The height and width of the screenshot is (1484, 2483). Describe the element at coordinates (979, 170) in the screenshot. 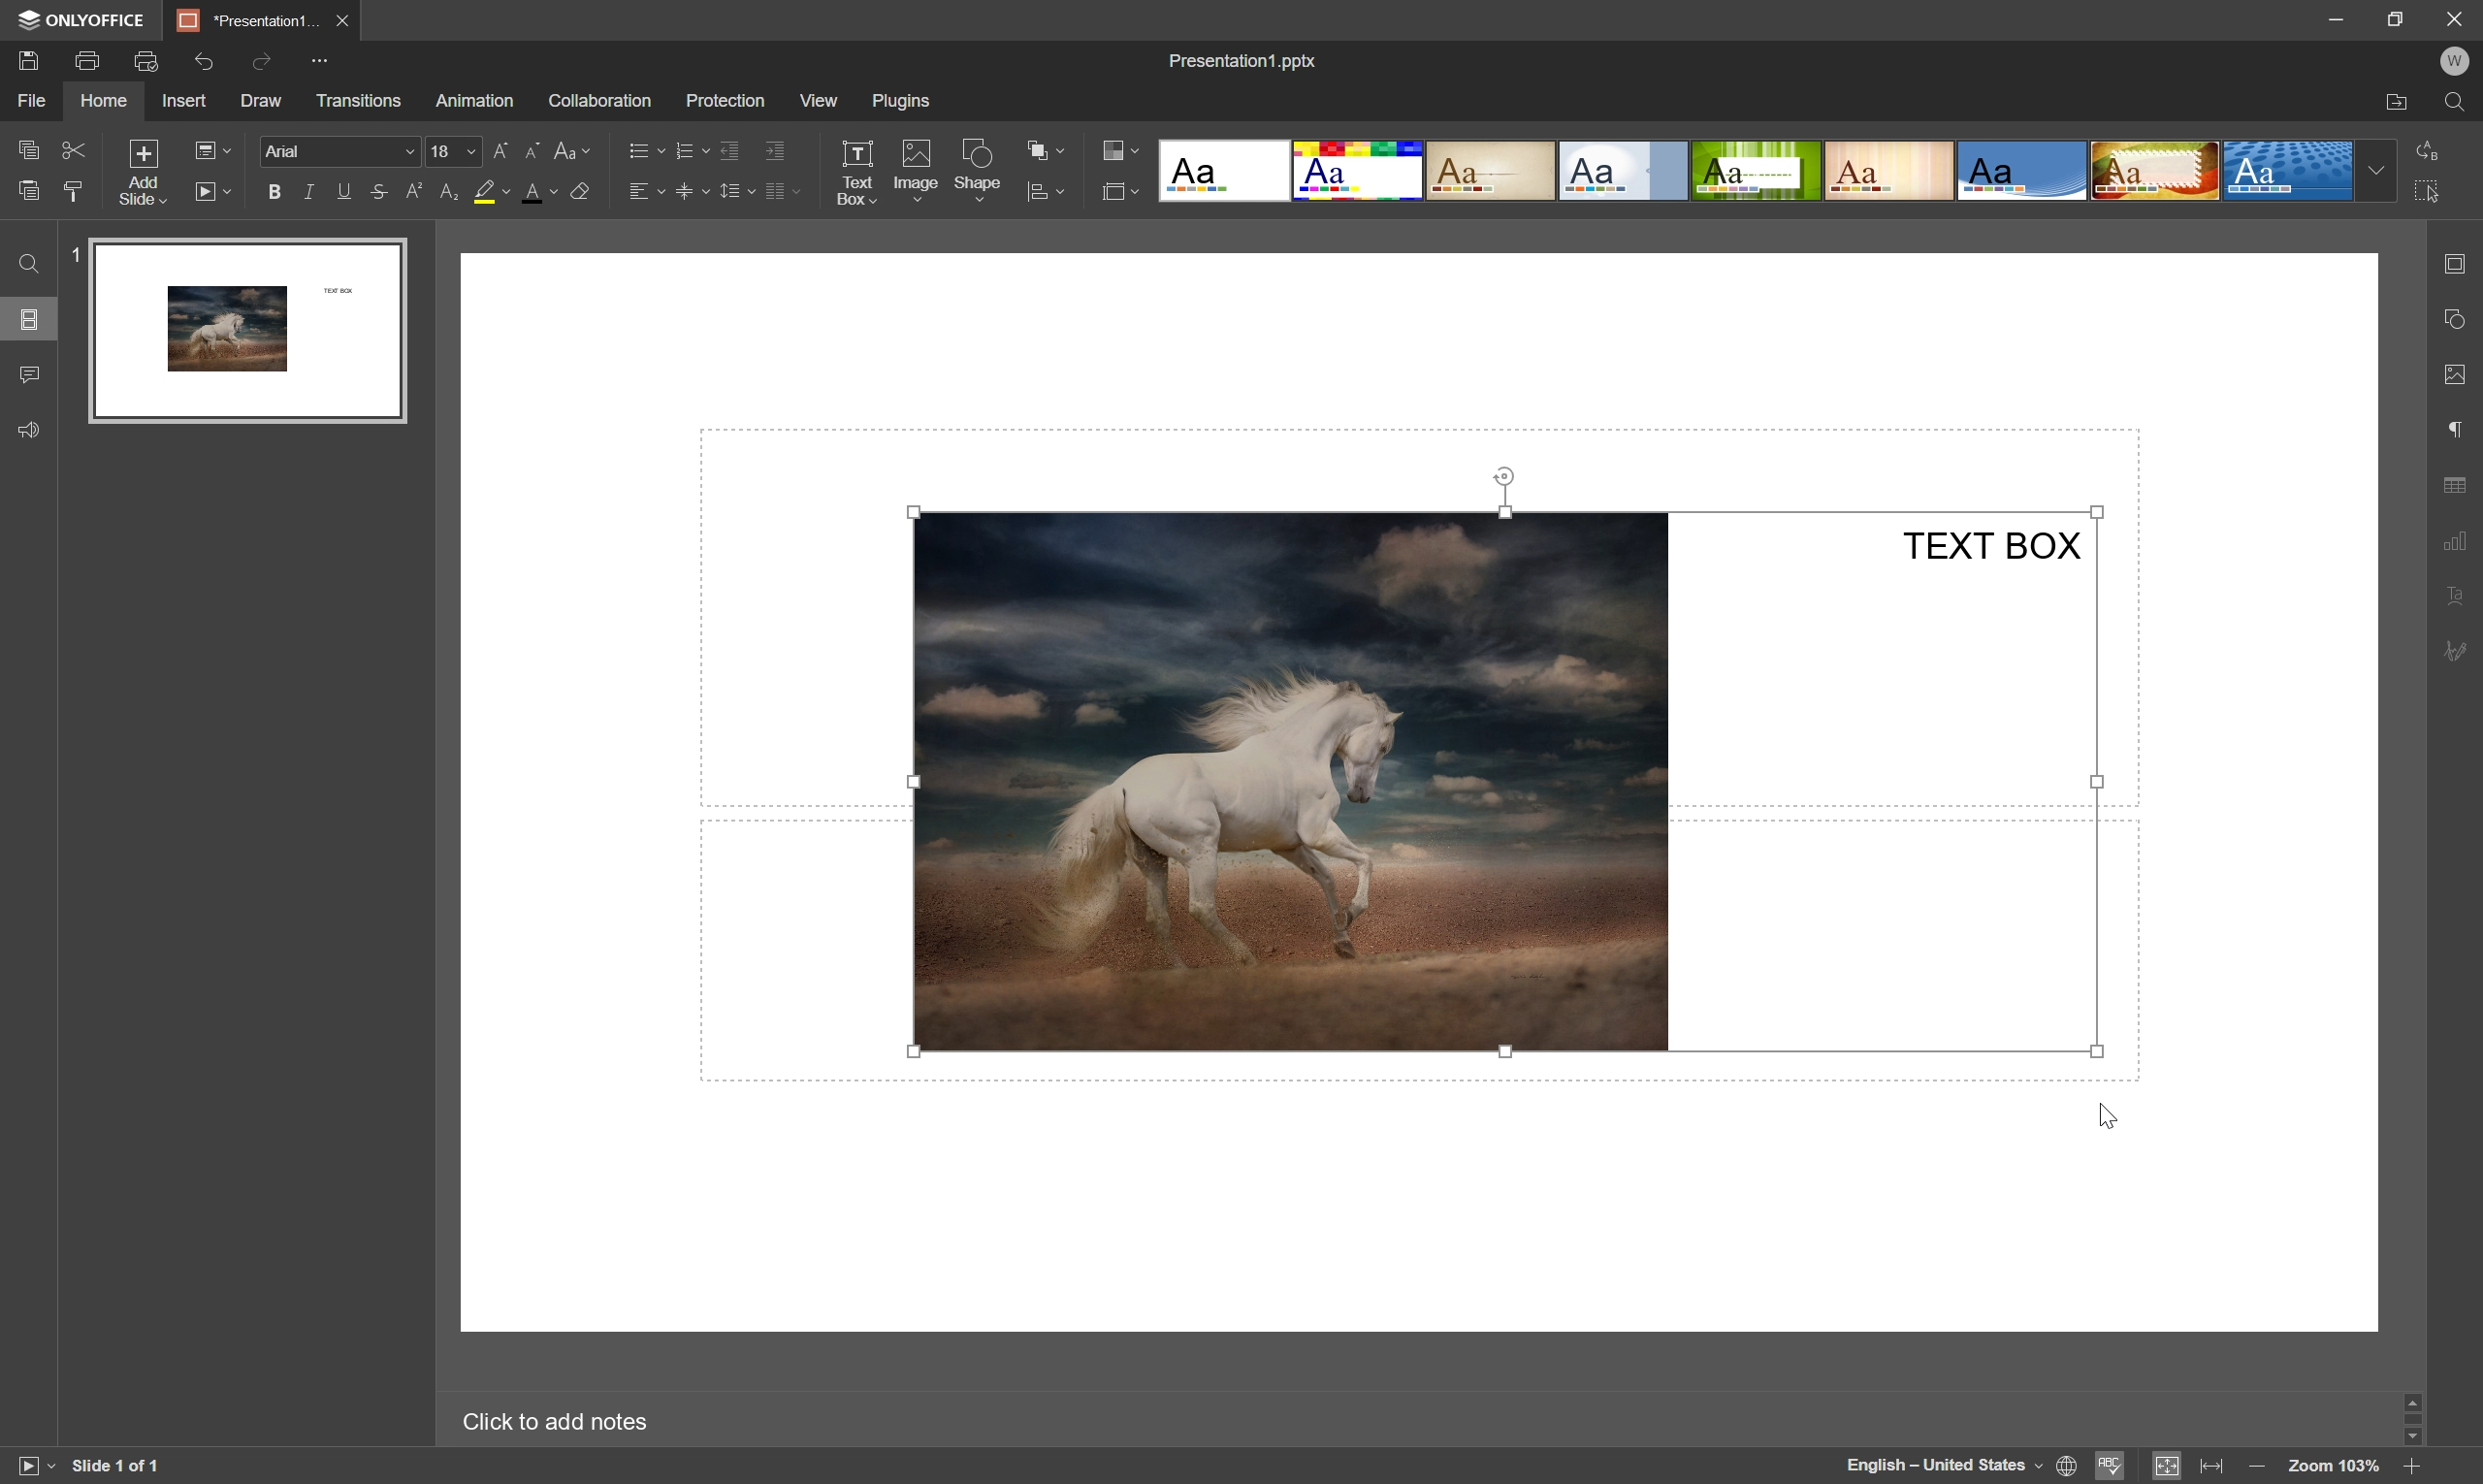

I see `shape` at that location.